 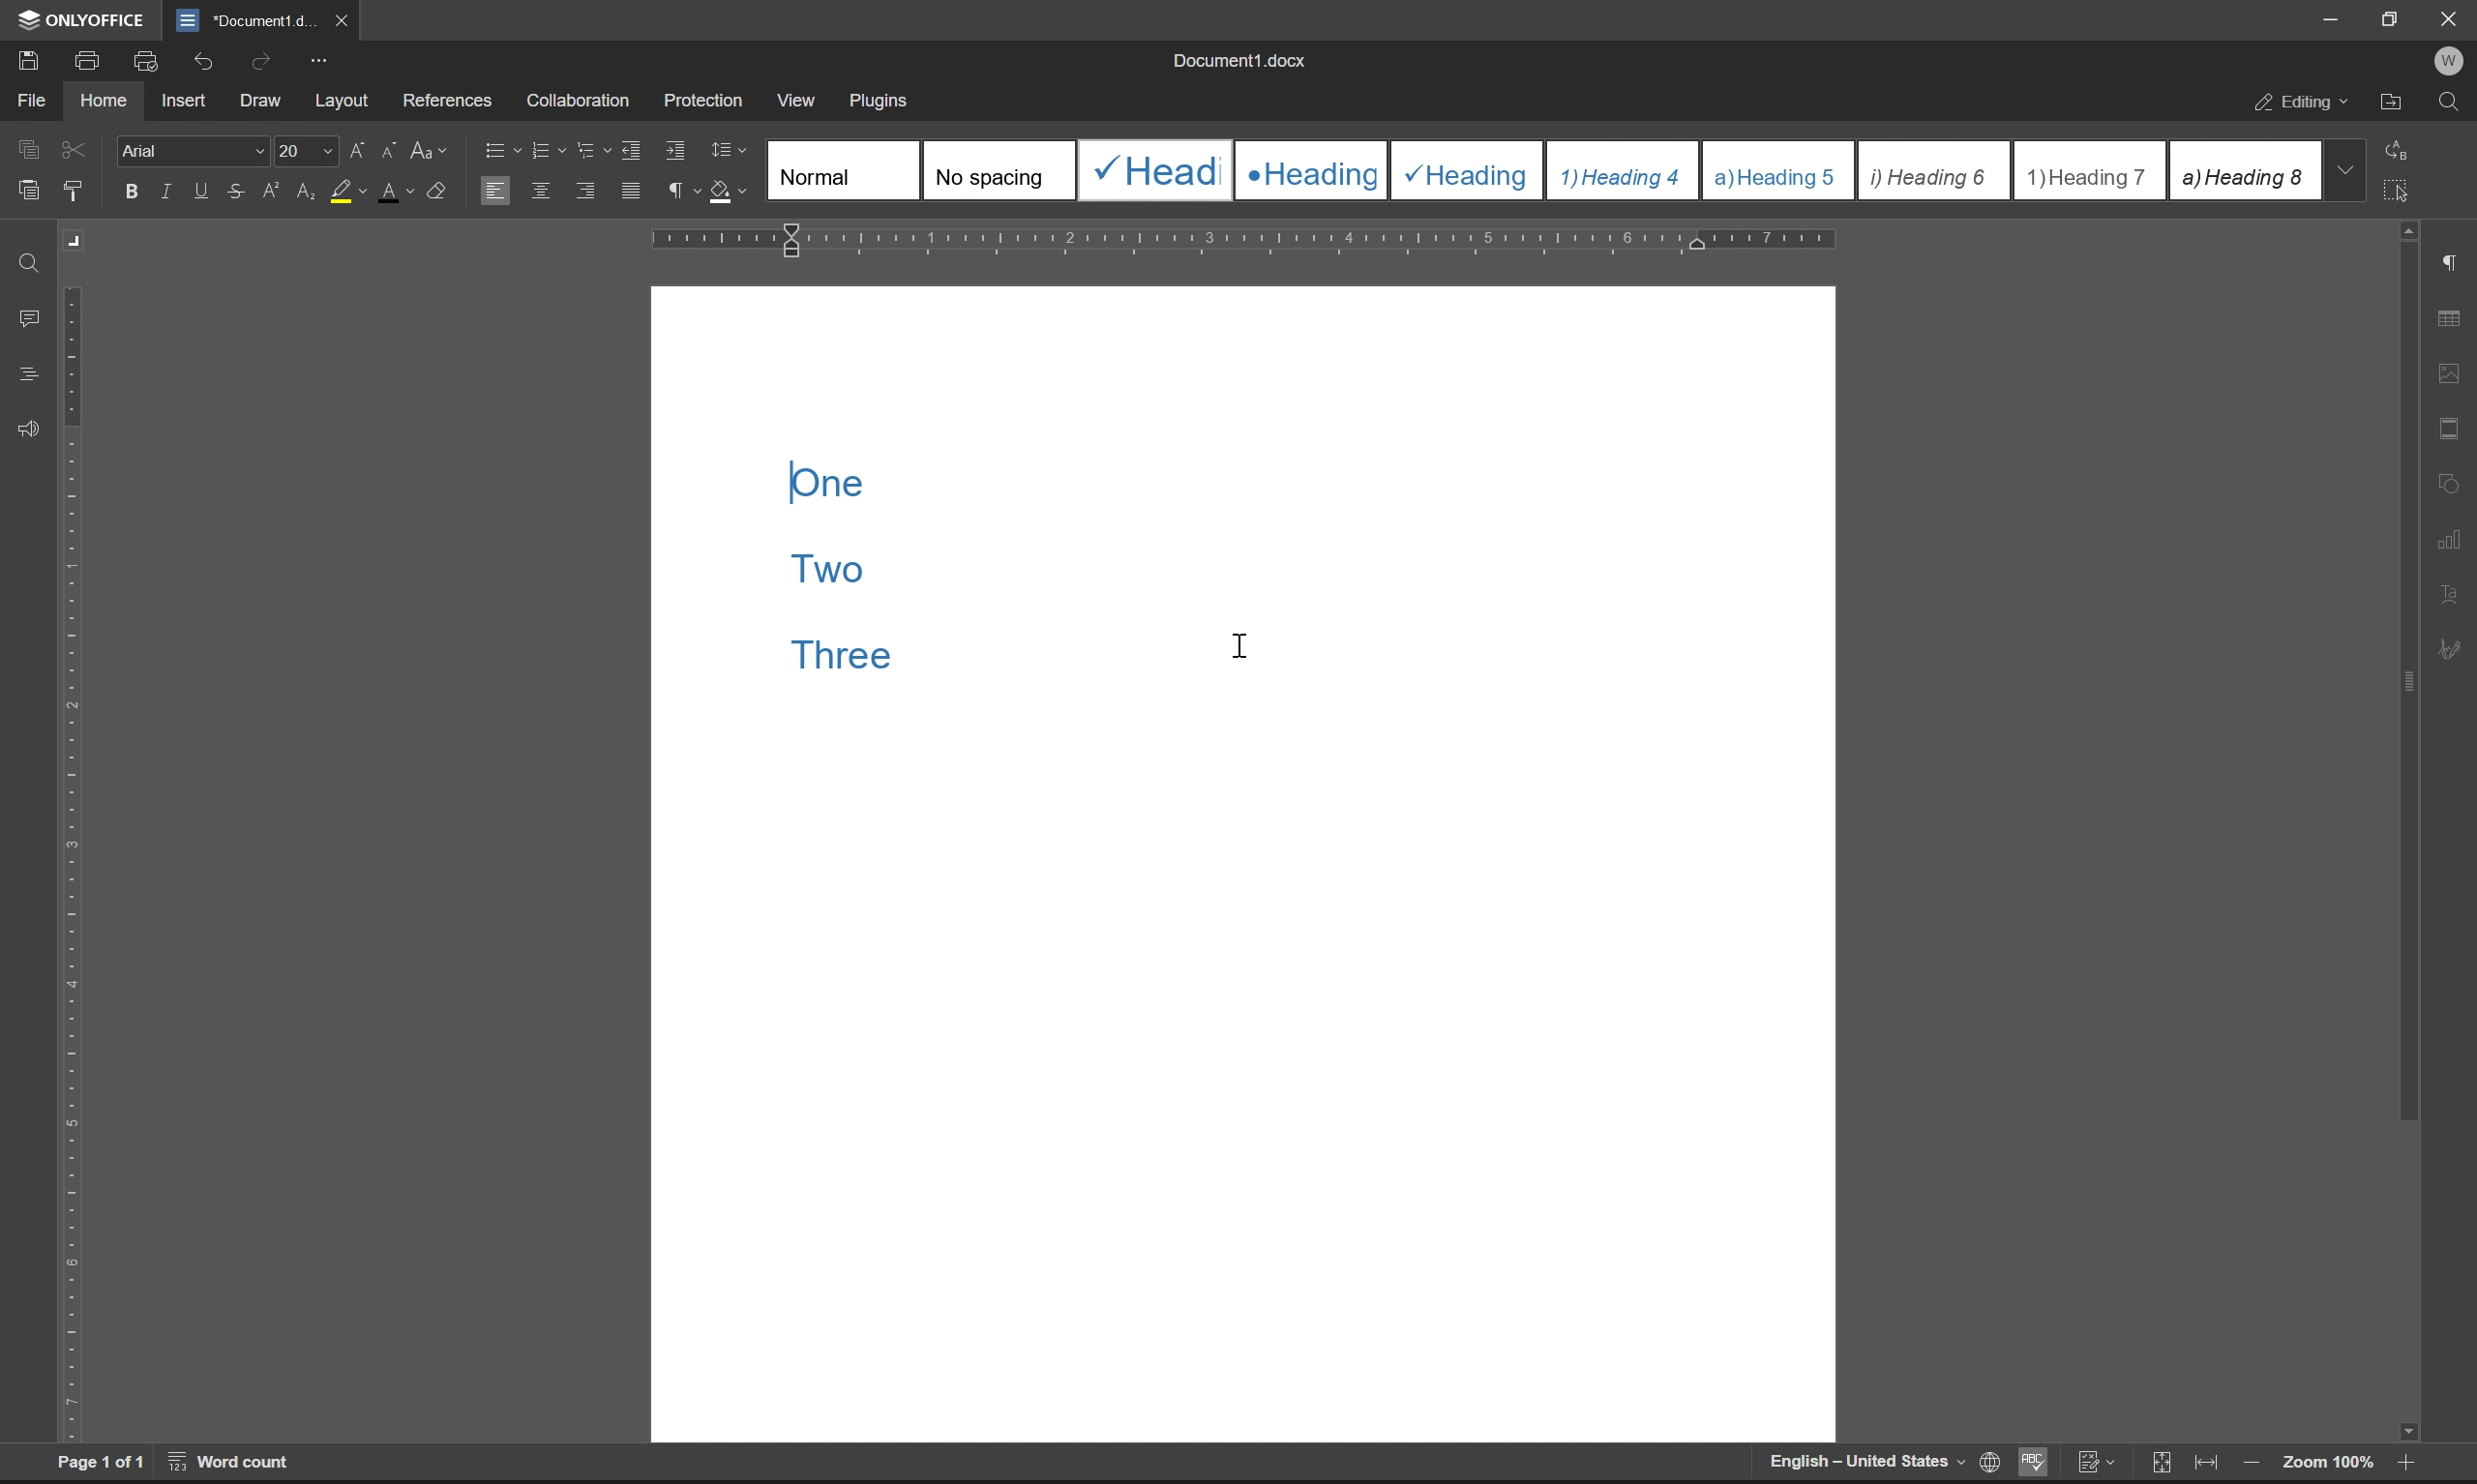 What do you see at coordinates (384, 147) in the screenshot?
I see `decrement font case` at bounding box center [384, 147].